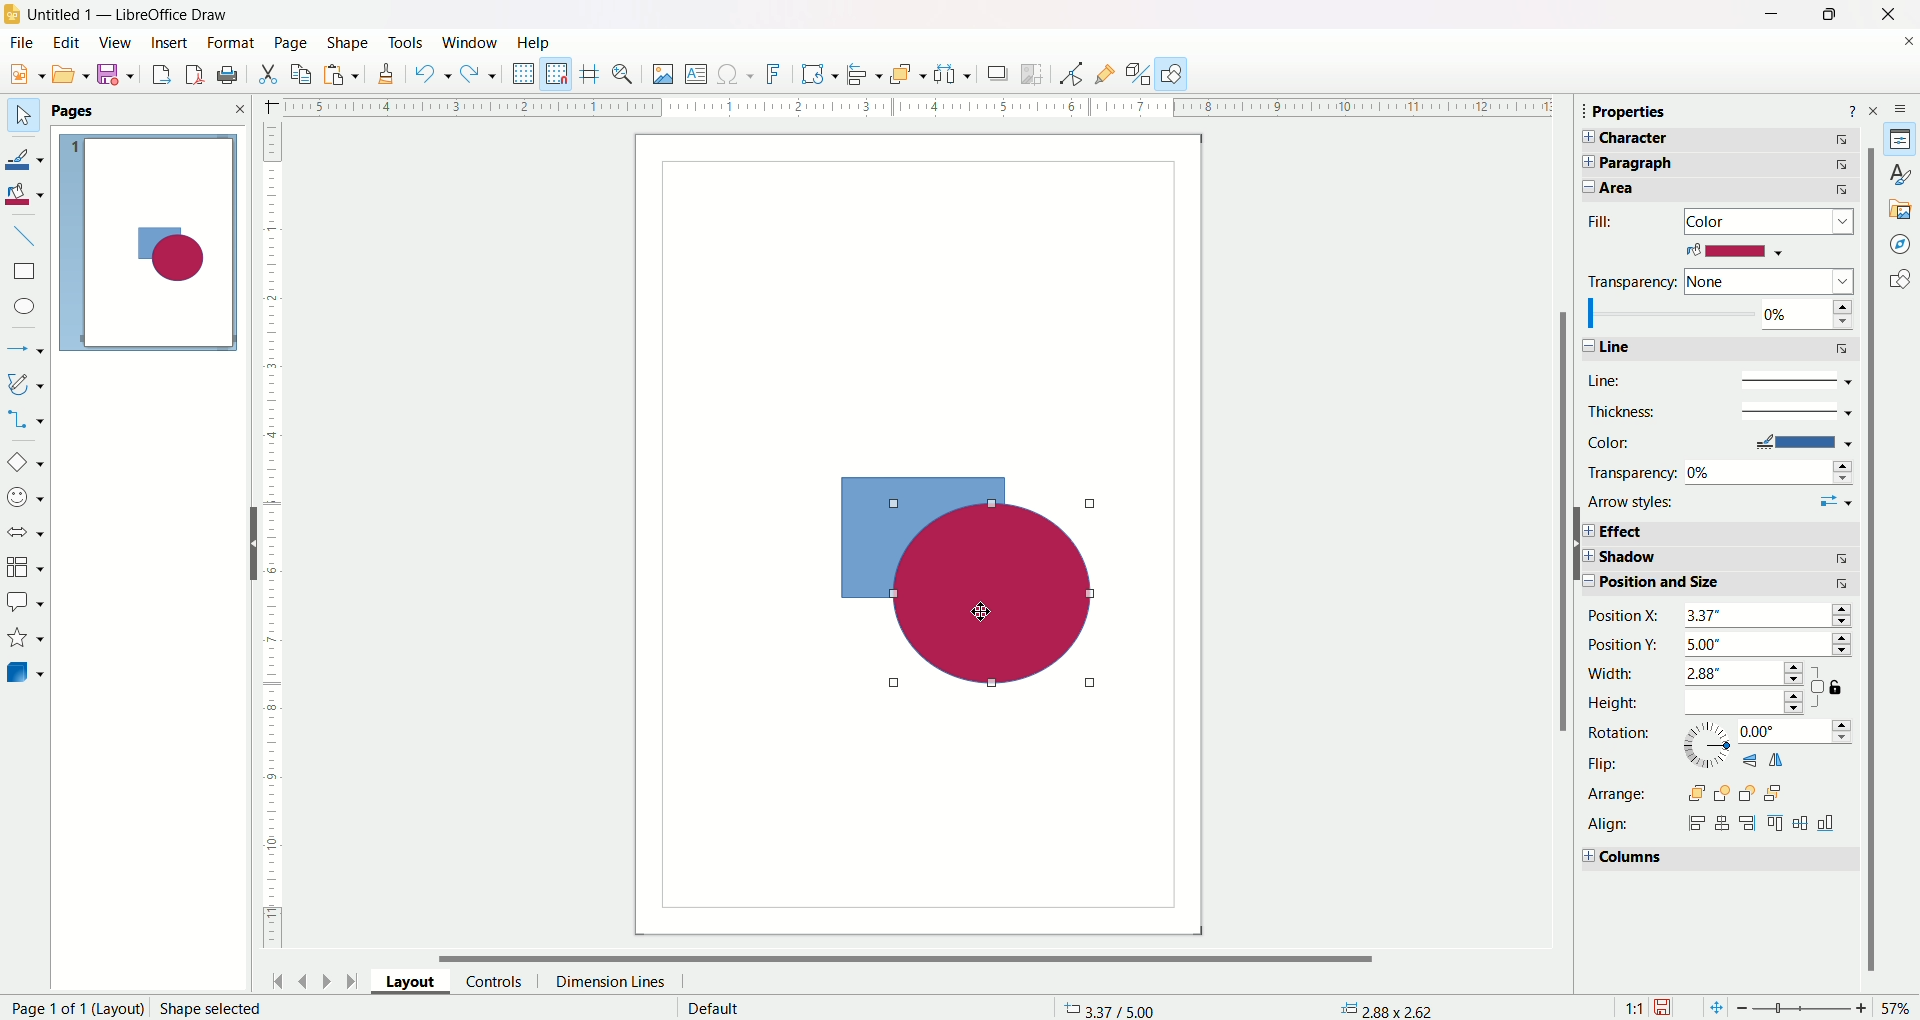  Describe the element at coordinates (30, 154) in the screenshot. I see `line color` at that location.